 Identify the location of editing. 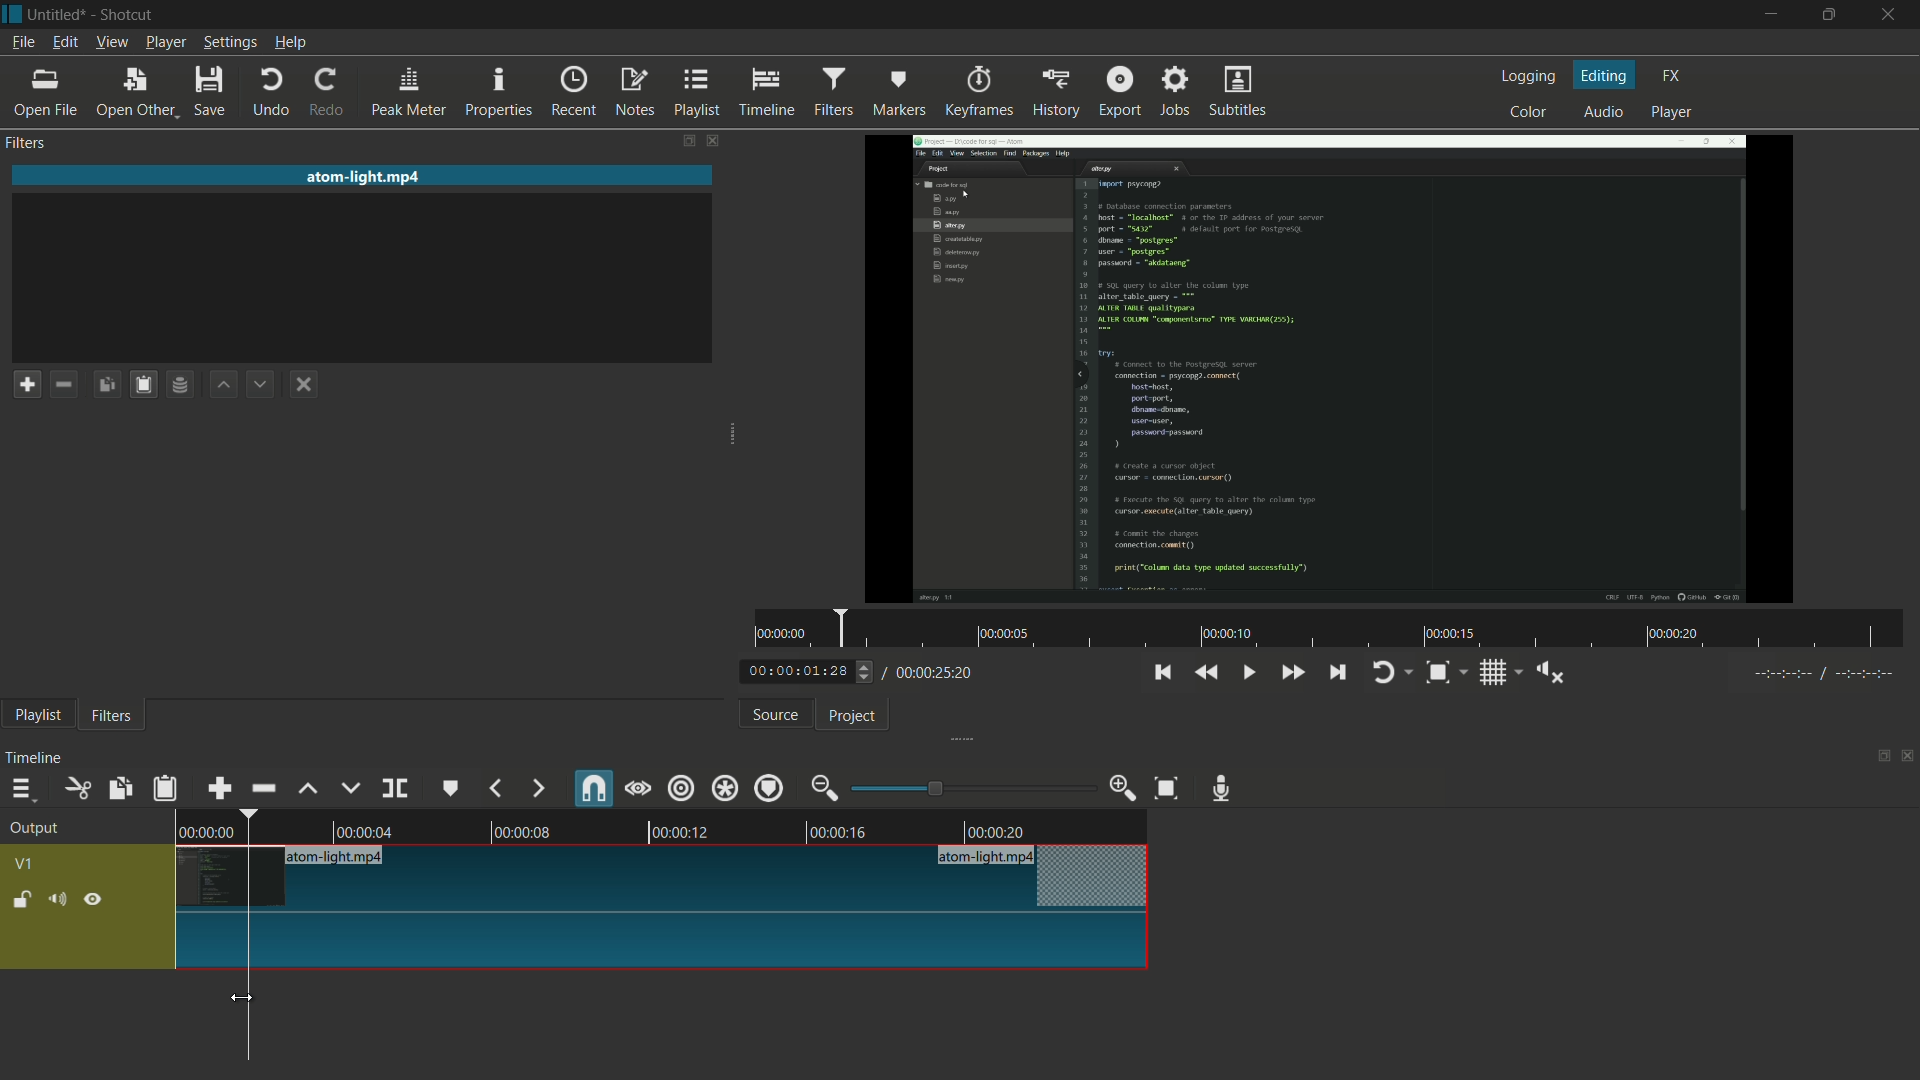
(1605, 74).